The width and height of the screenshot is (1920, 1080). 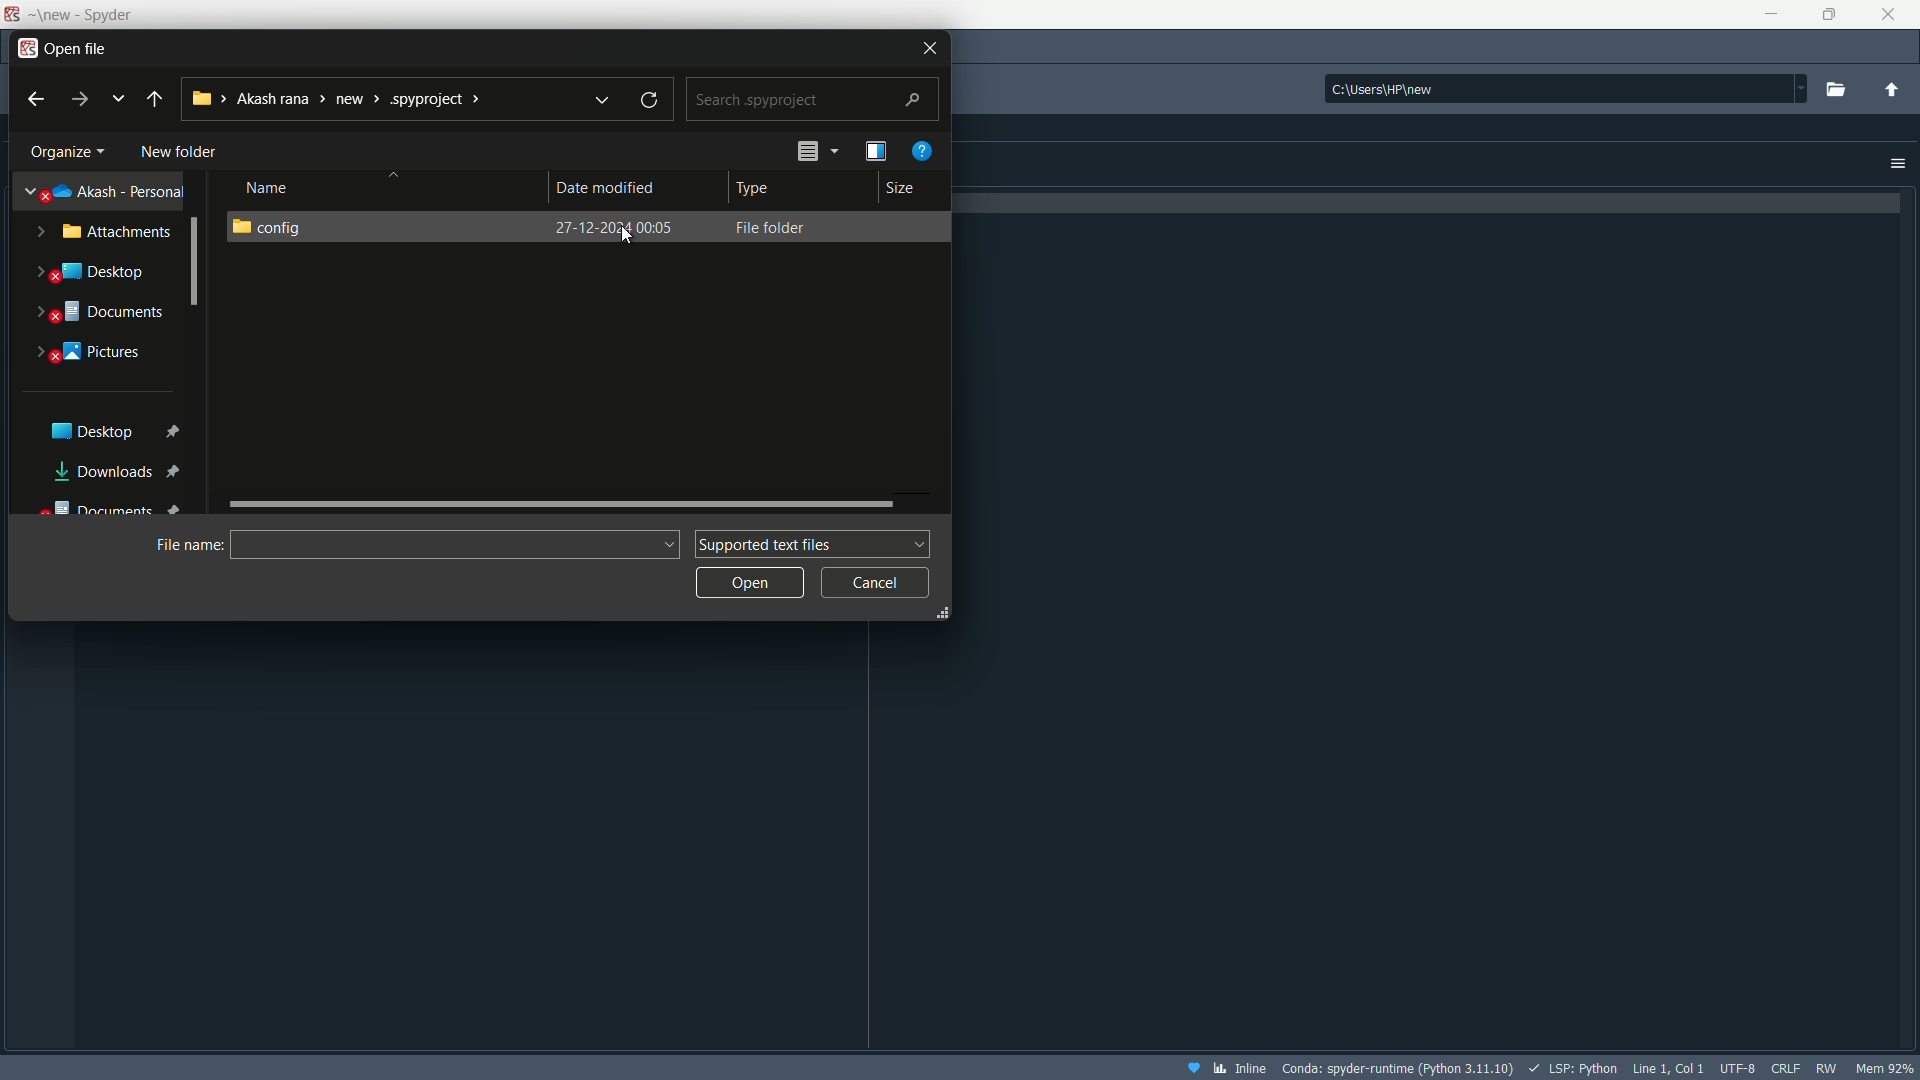 What do you see at coordinates (811, 99) in the screenshot?
I see `search bar` at bounding box center [811, 99].